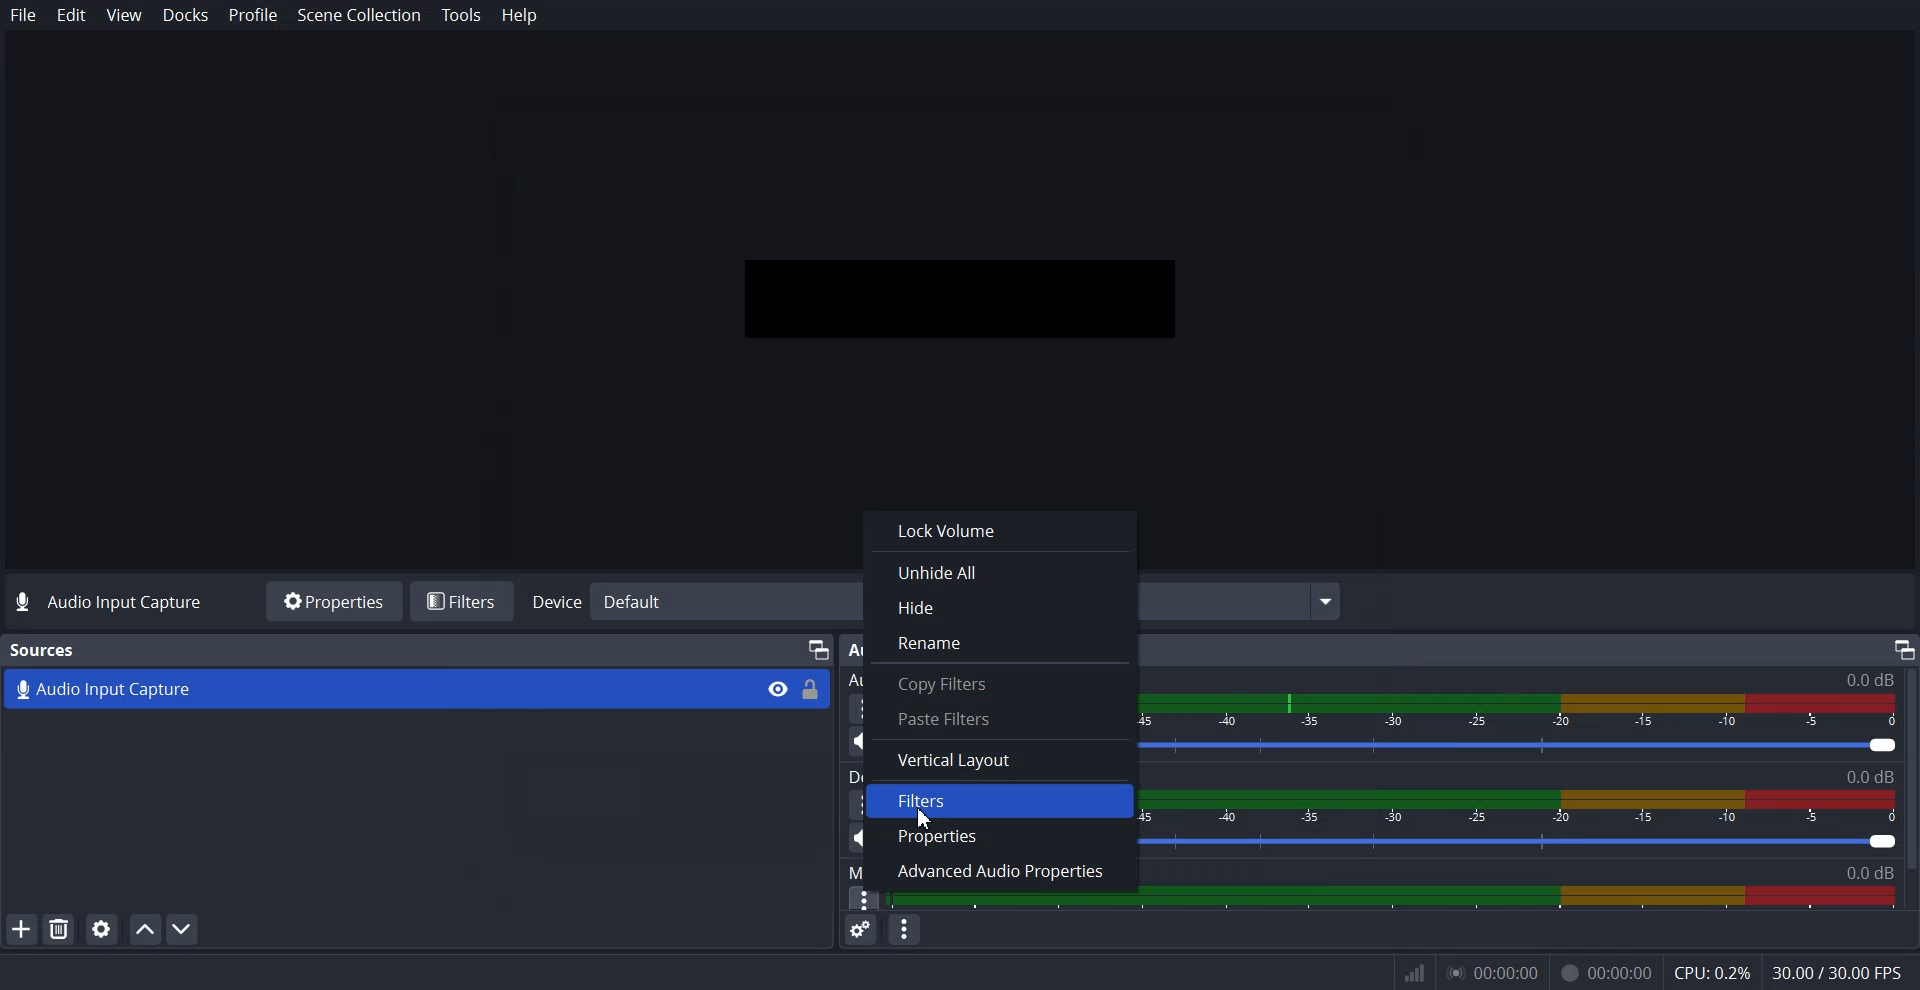  I want to click on Mute, so click(860, 735).